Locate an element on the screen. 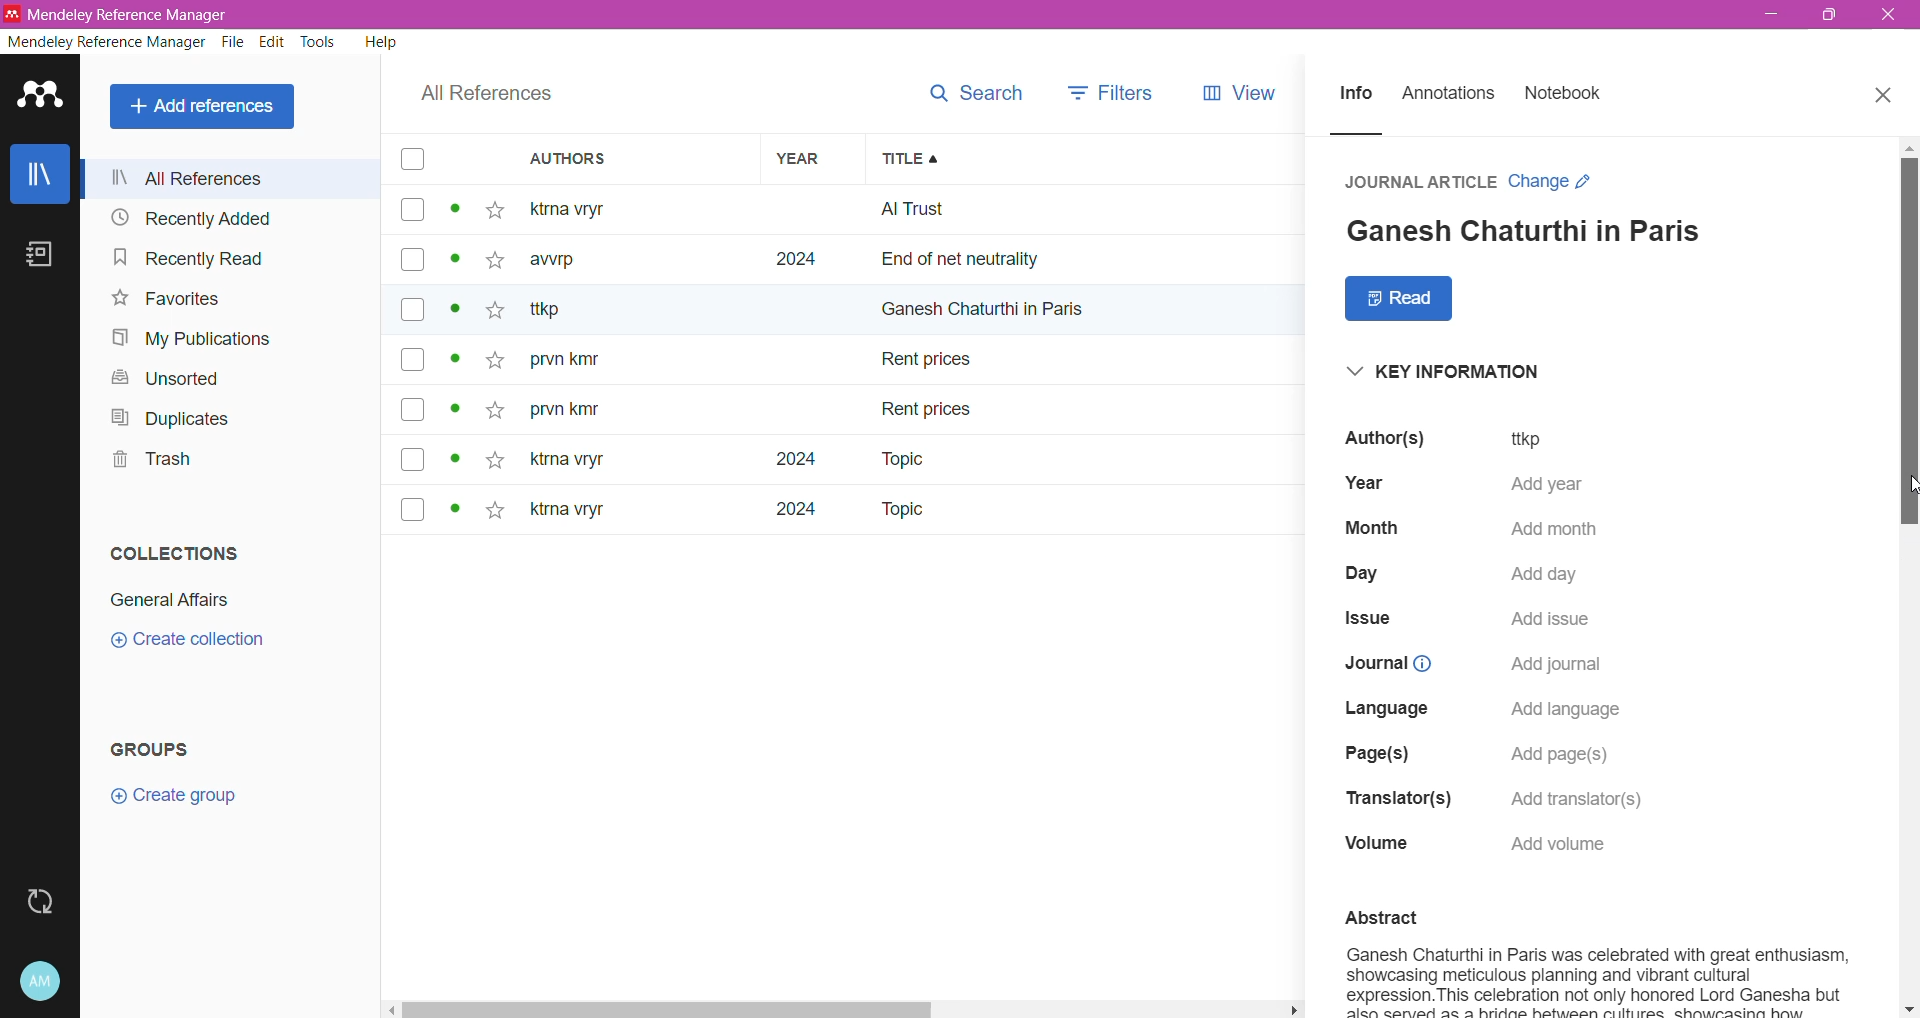  Tools is located at coordinates (319, 43).